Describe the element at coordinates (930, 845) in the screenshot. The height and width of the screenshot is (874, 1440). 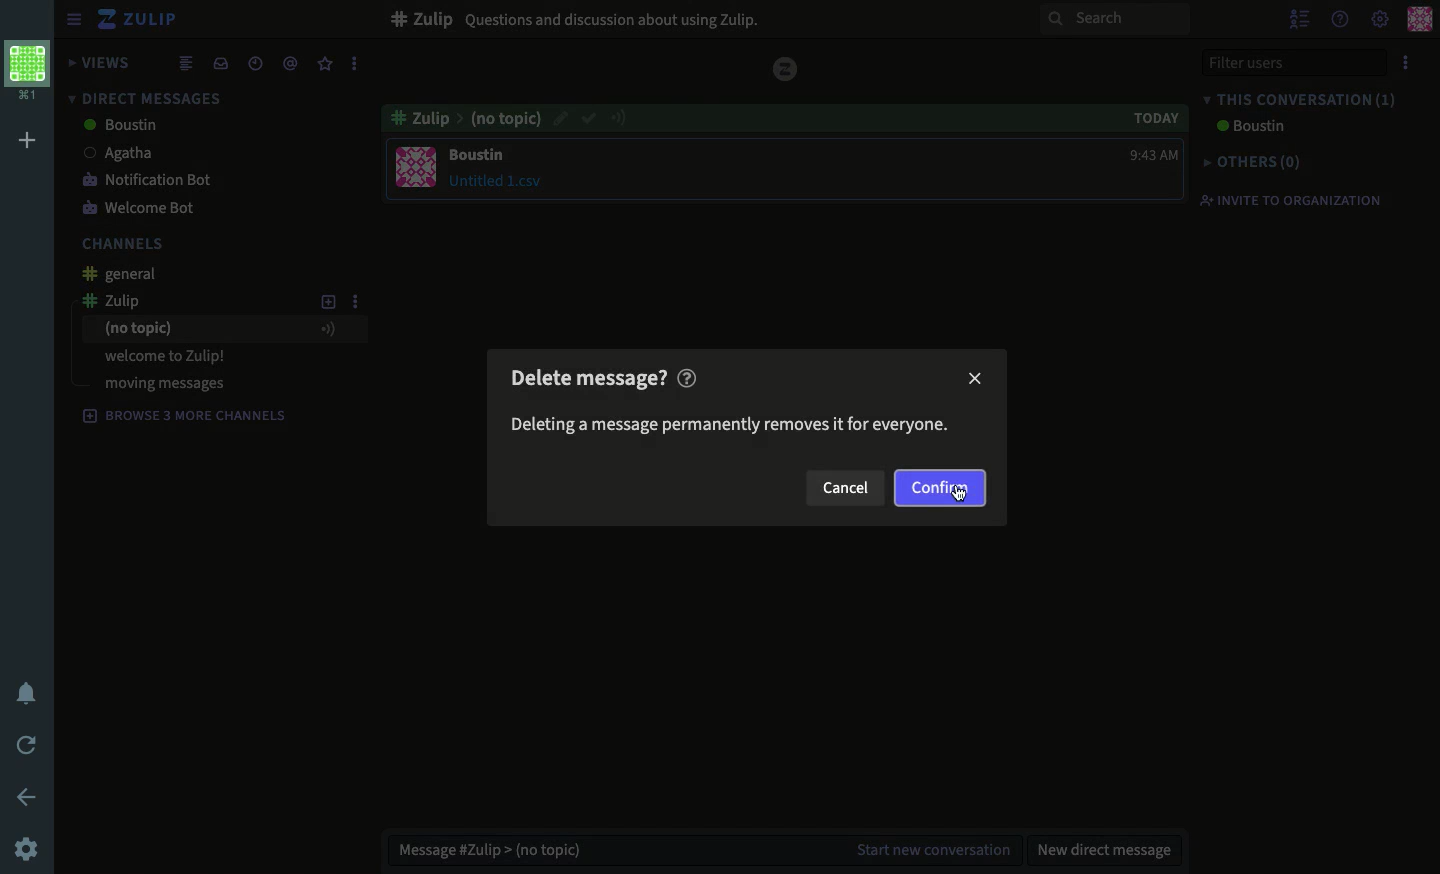
I see `start new conversation` at that location.